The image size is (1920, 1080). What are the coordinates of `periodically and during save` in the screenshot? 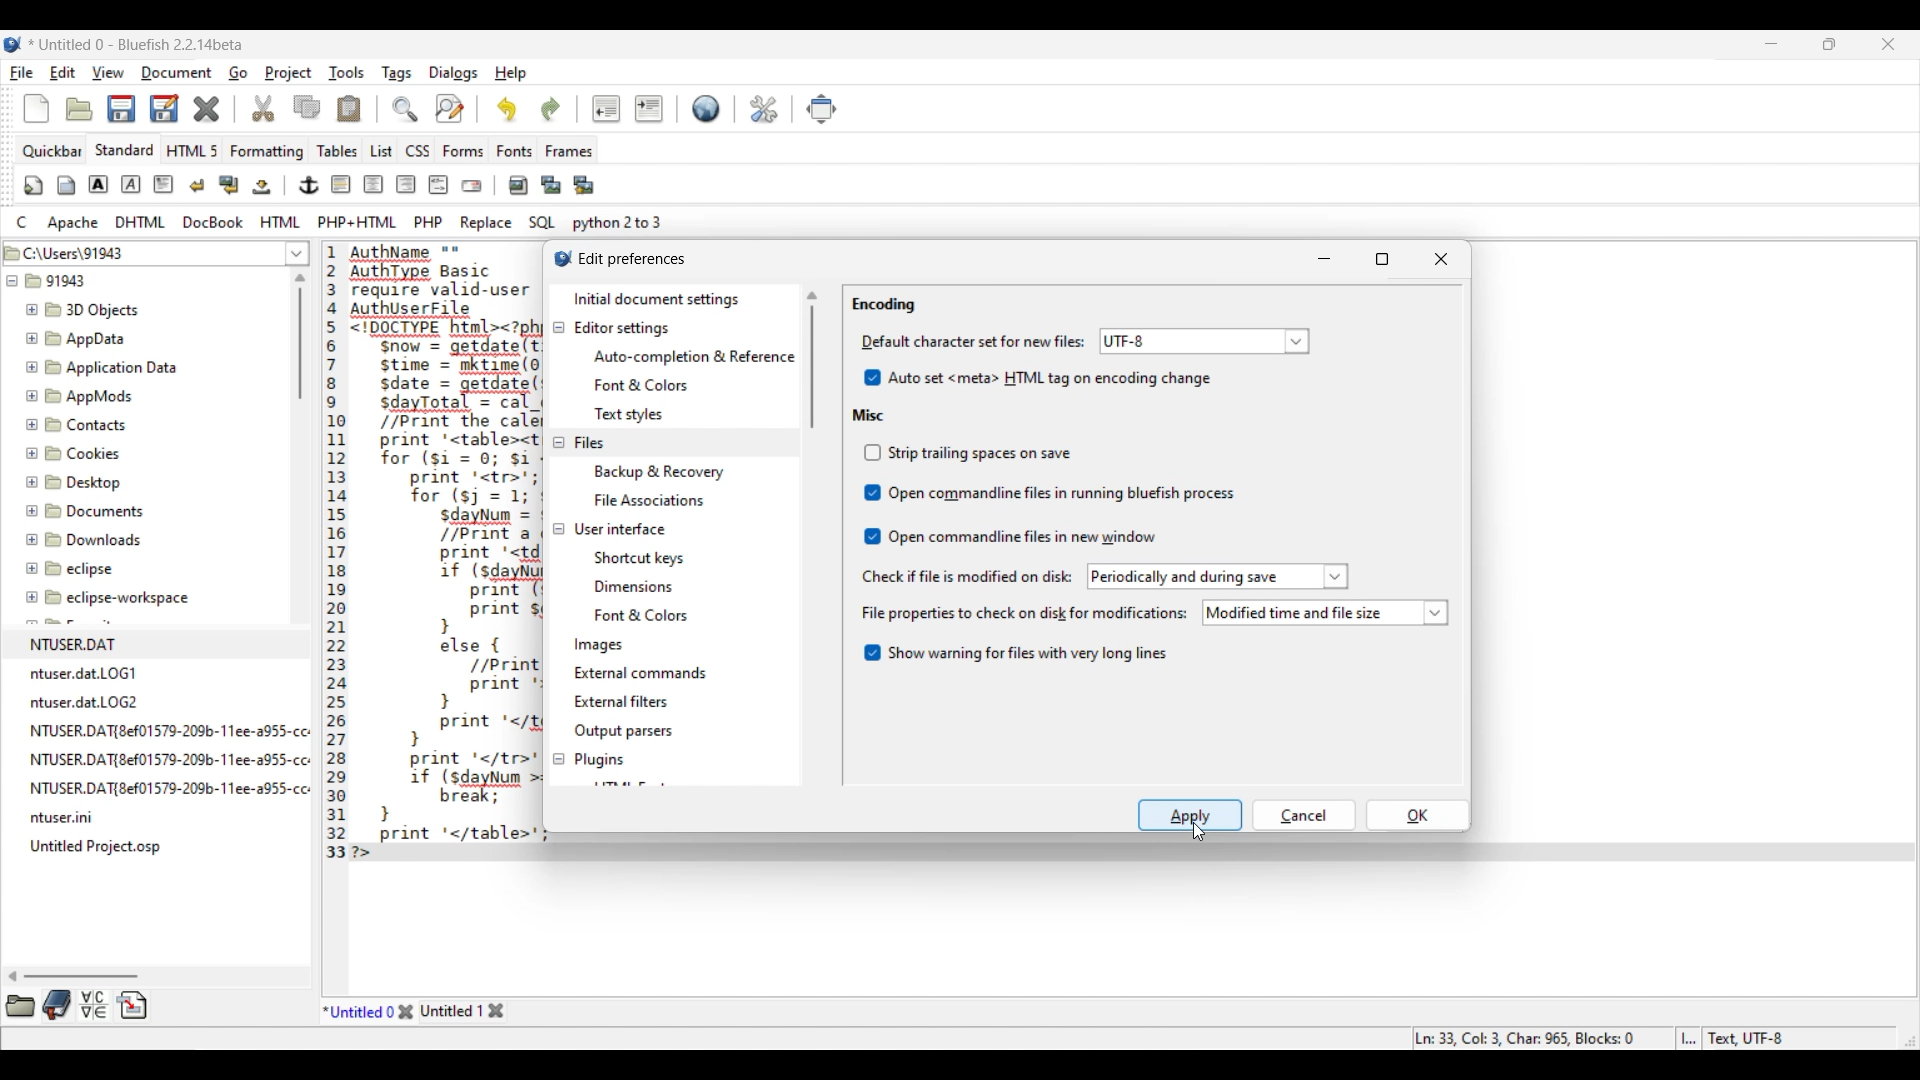 It's located at (1218, 577).